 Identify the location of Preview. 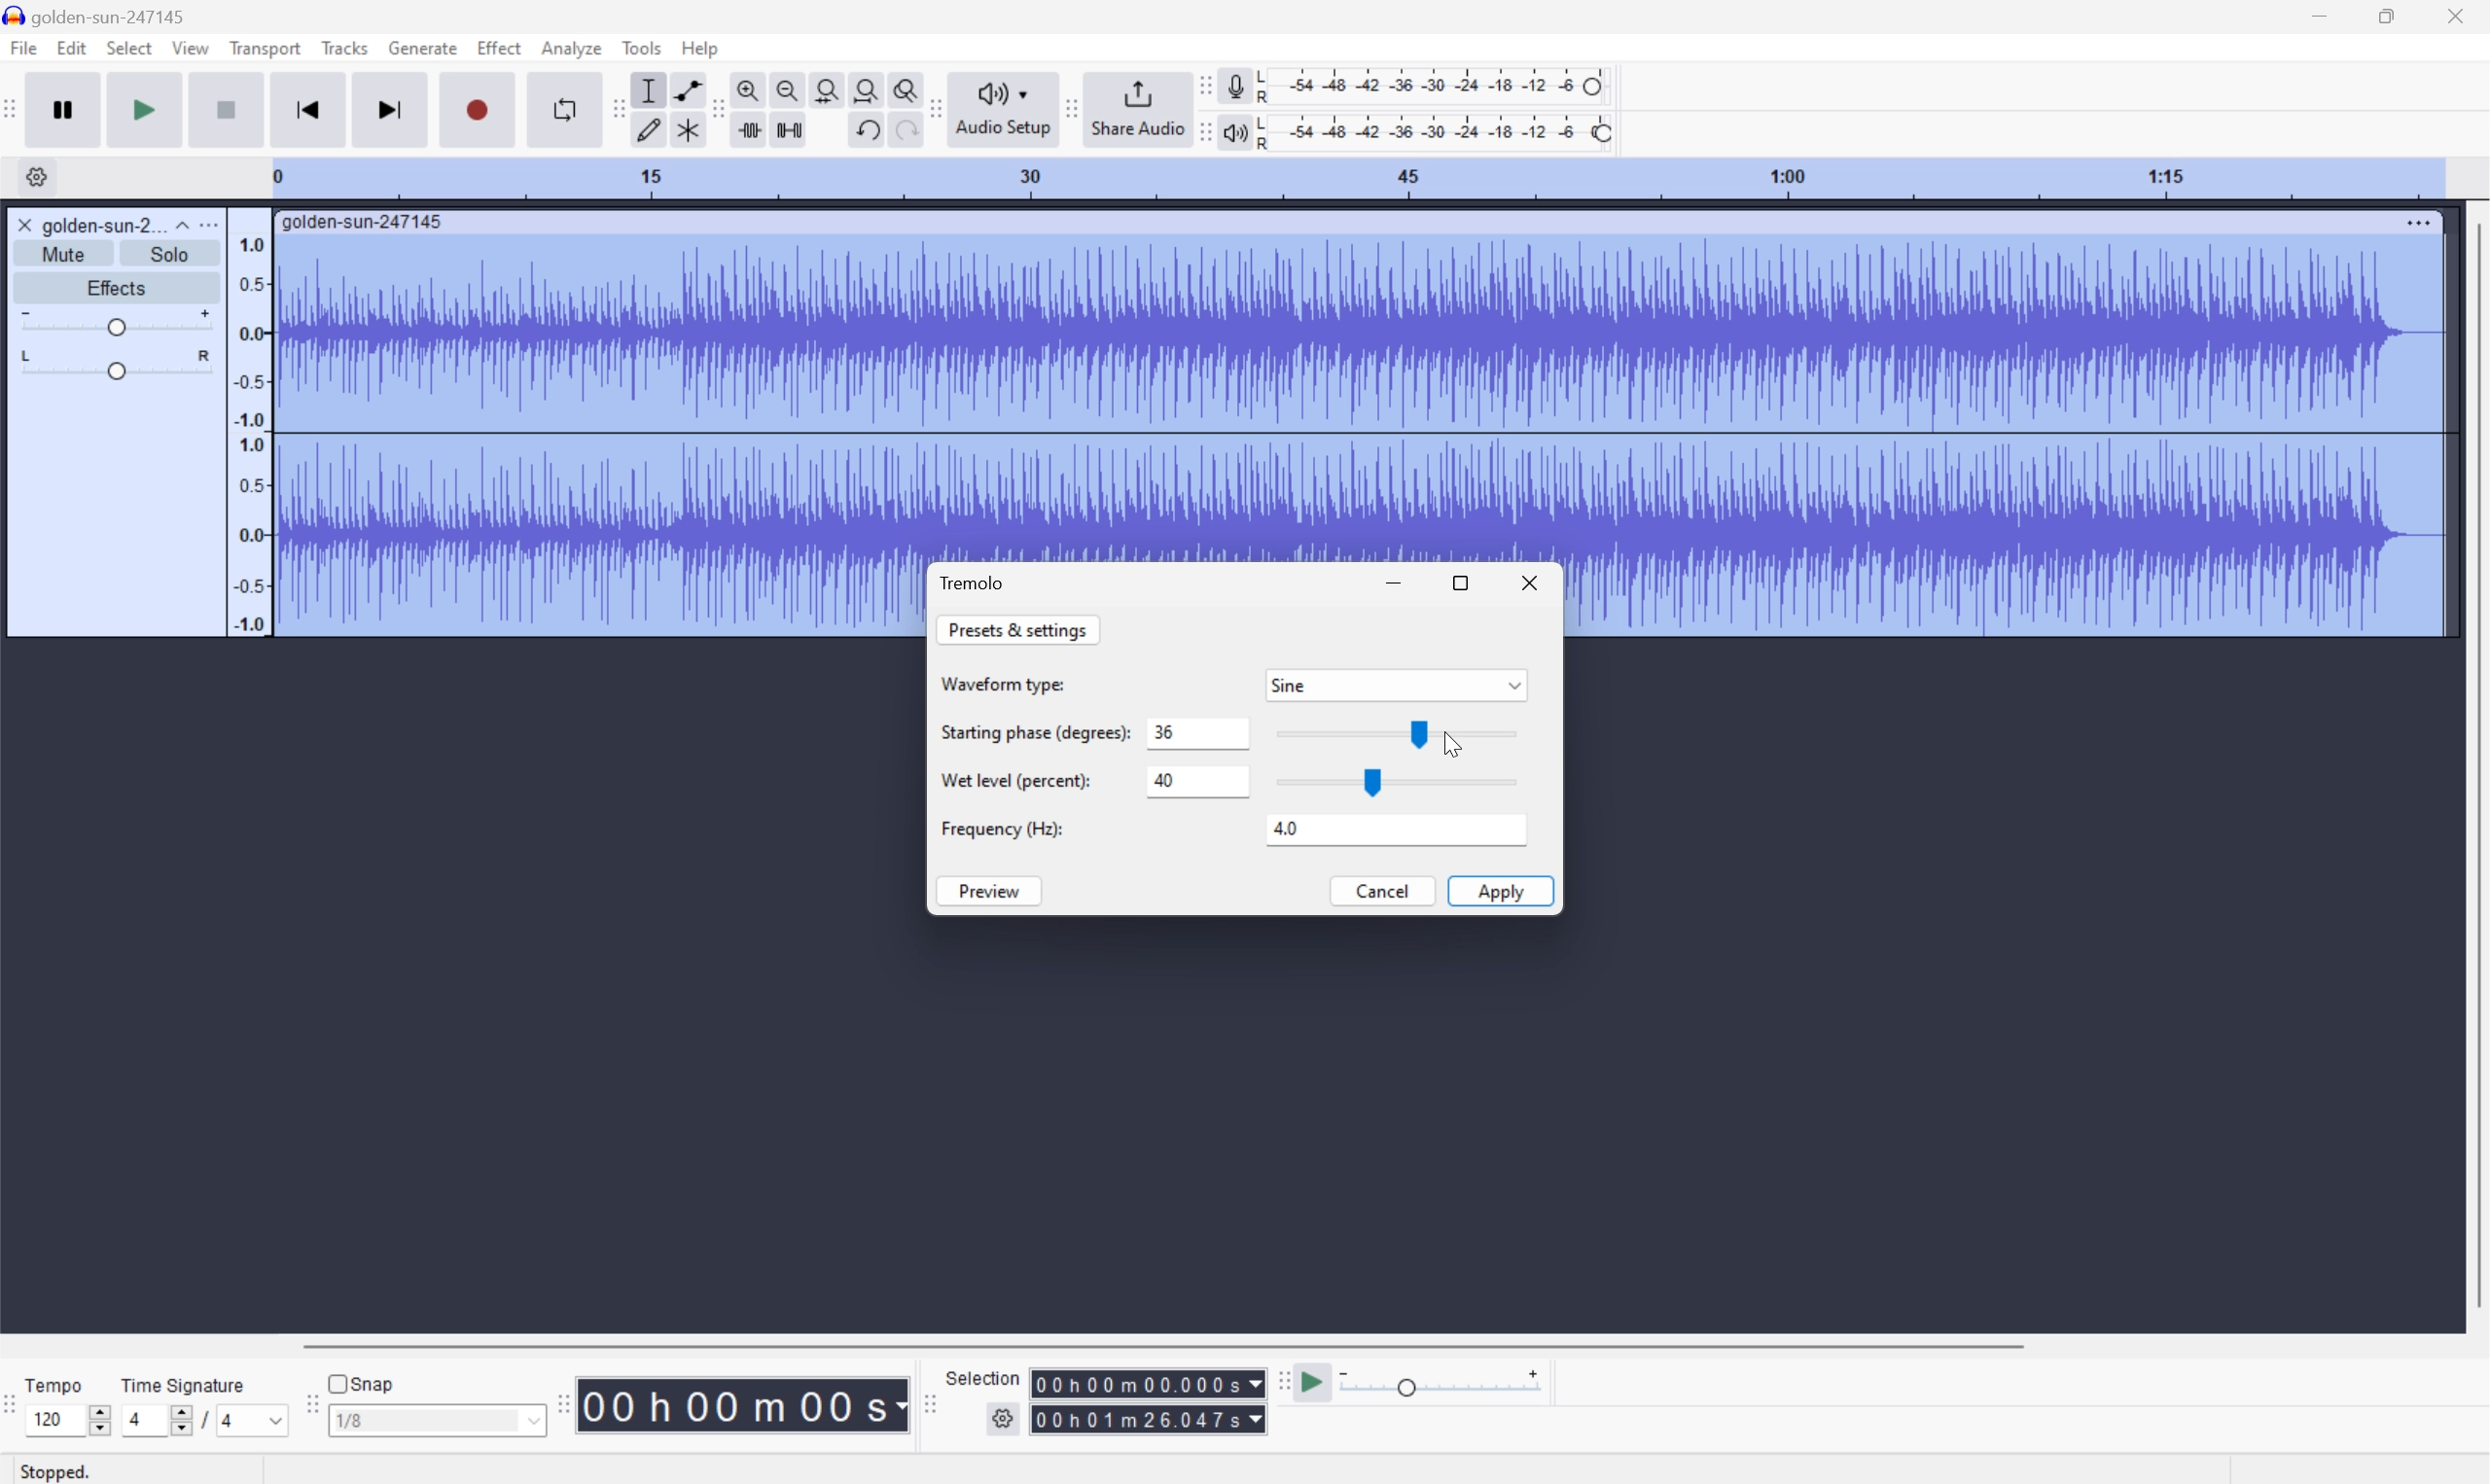
(987, 894).